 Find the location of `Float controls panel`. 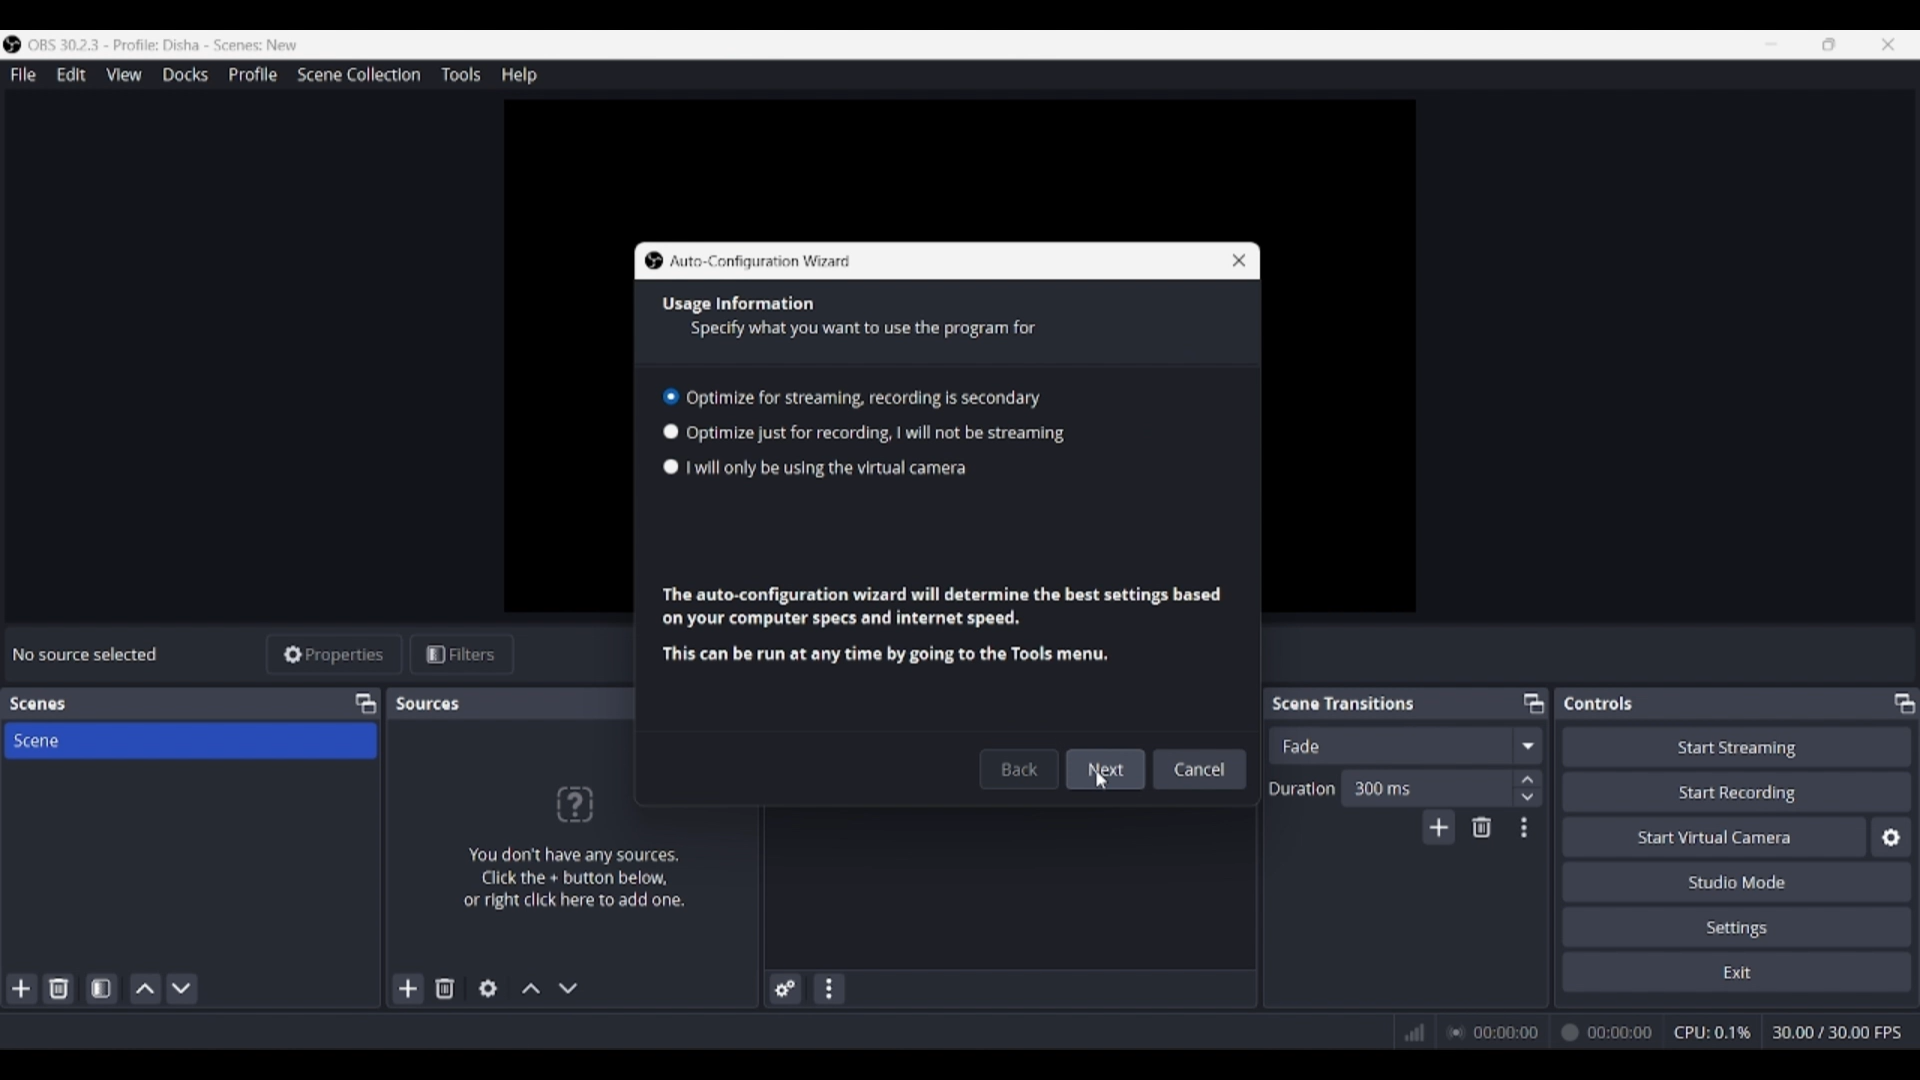

Float controls panel is located at coordinates (1904, 703).